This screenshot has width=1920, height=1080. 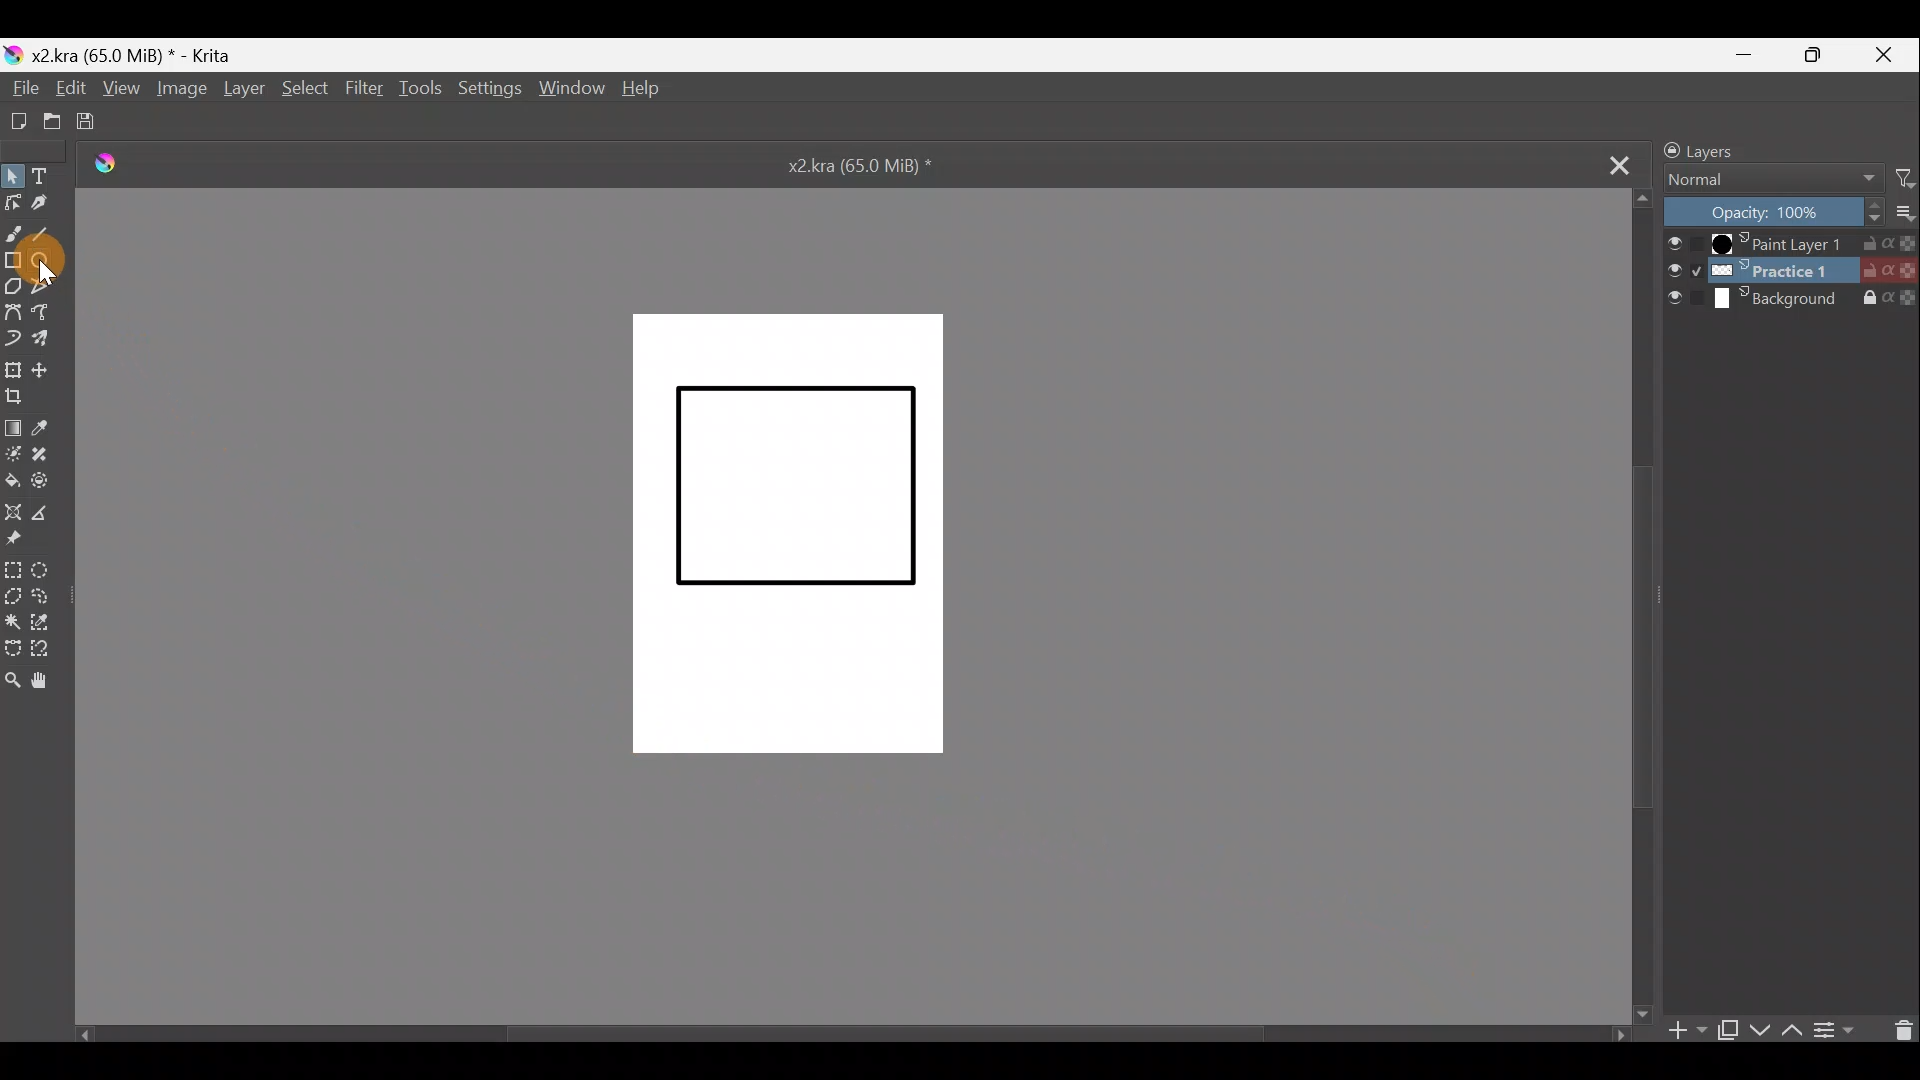 I want to click on Bezier curve tool, so click(x=14, y=312).